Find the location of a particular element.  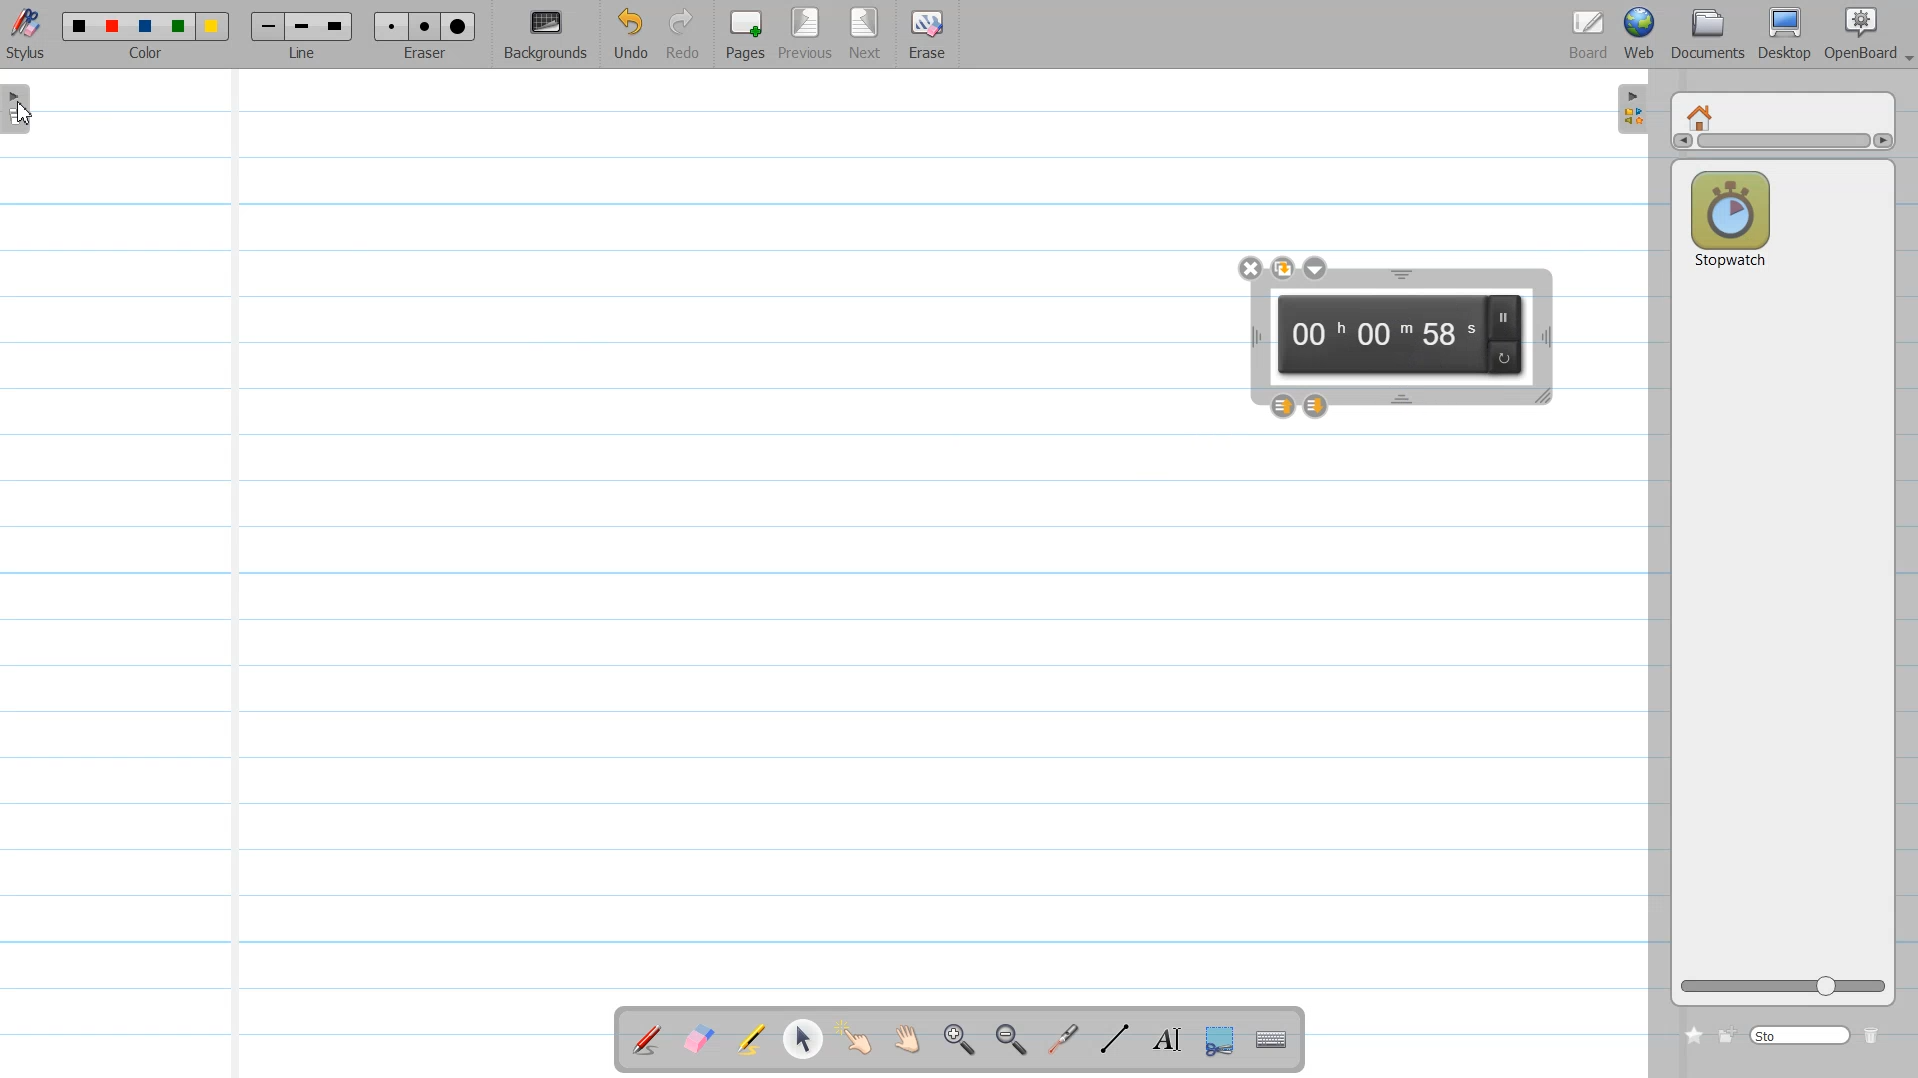

reload is located at coordinates (1506, 357).